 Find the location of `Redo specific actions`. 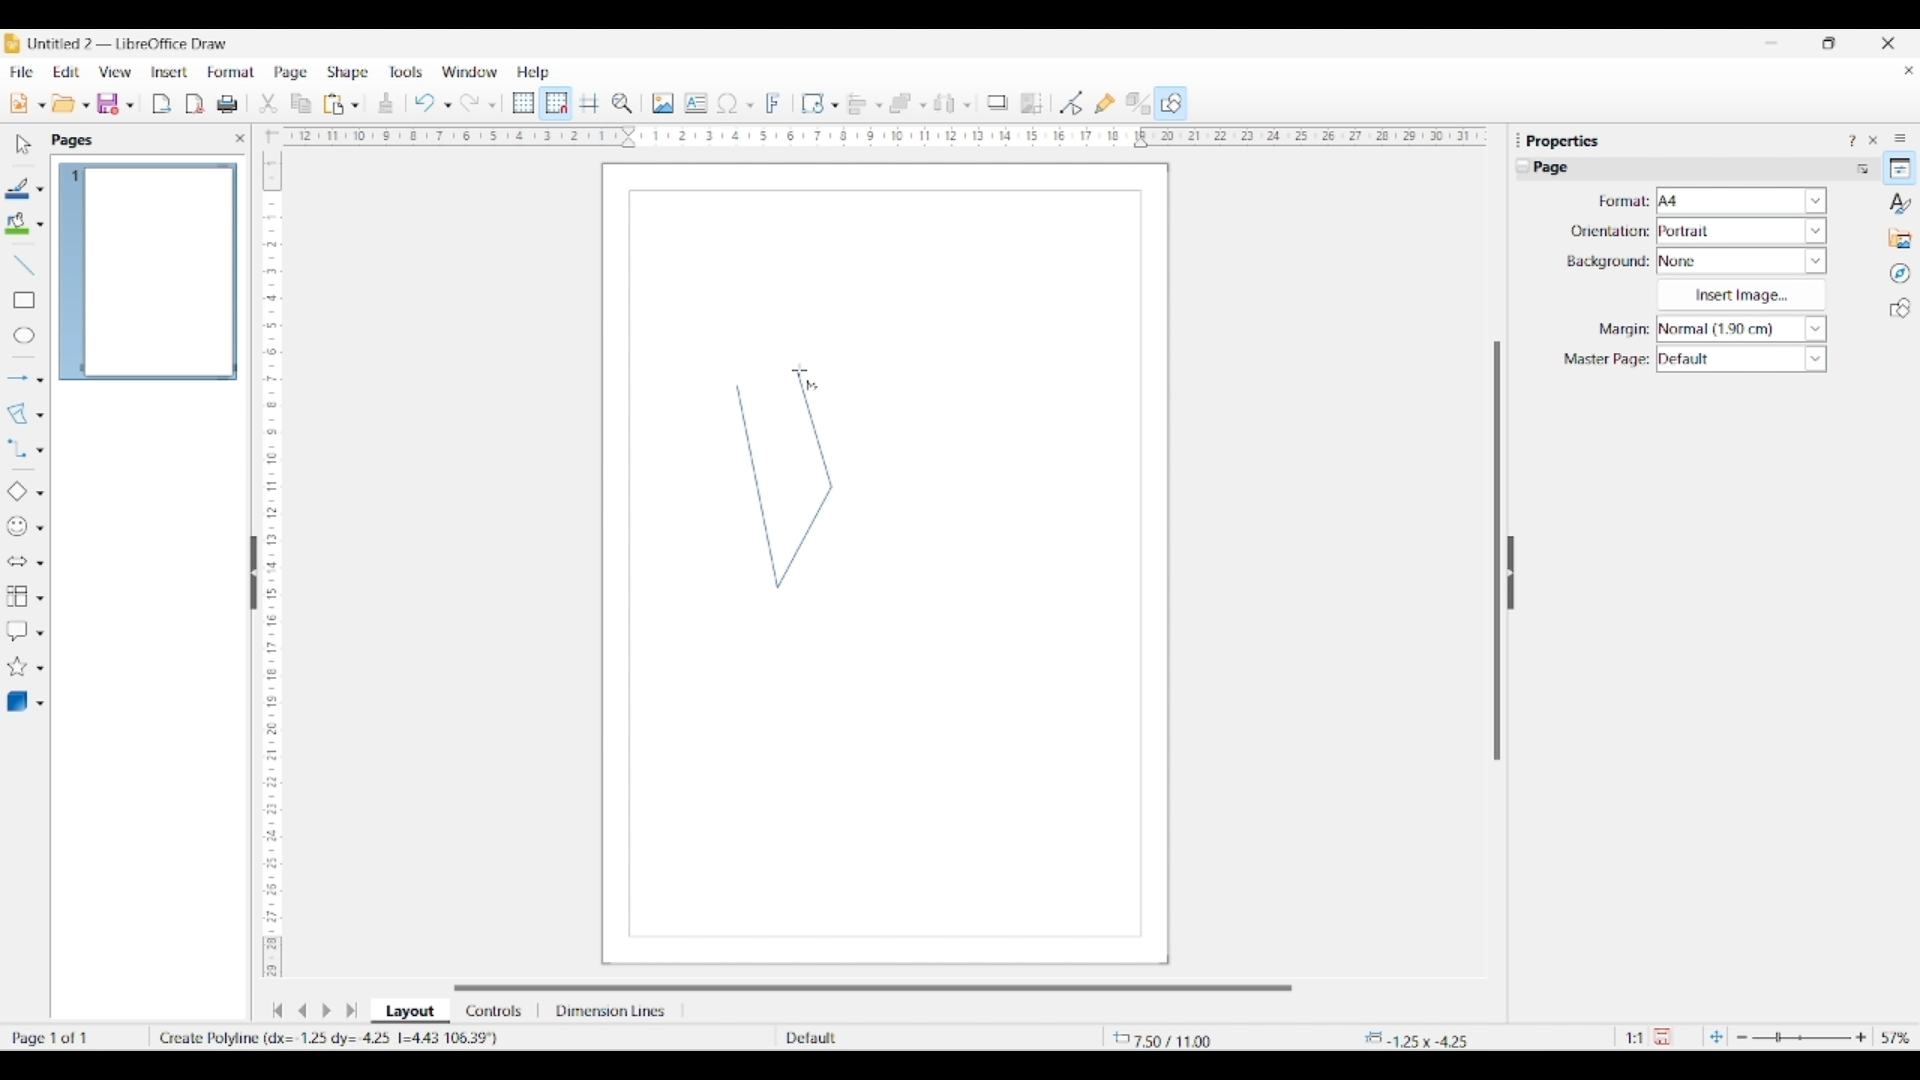

Redo specific actions is located at coordinates (492, 105).